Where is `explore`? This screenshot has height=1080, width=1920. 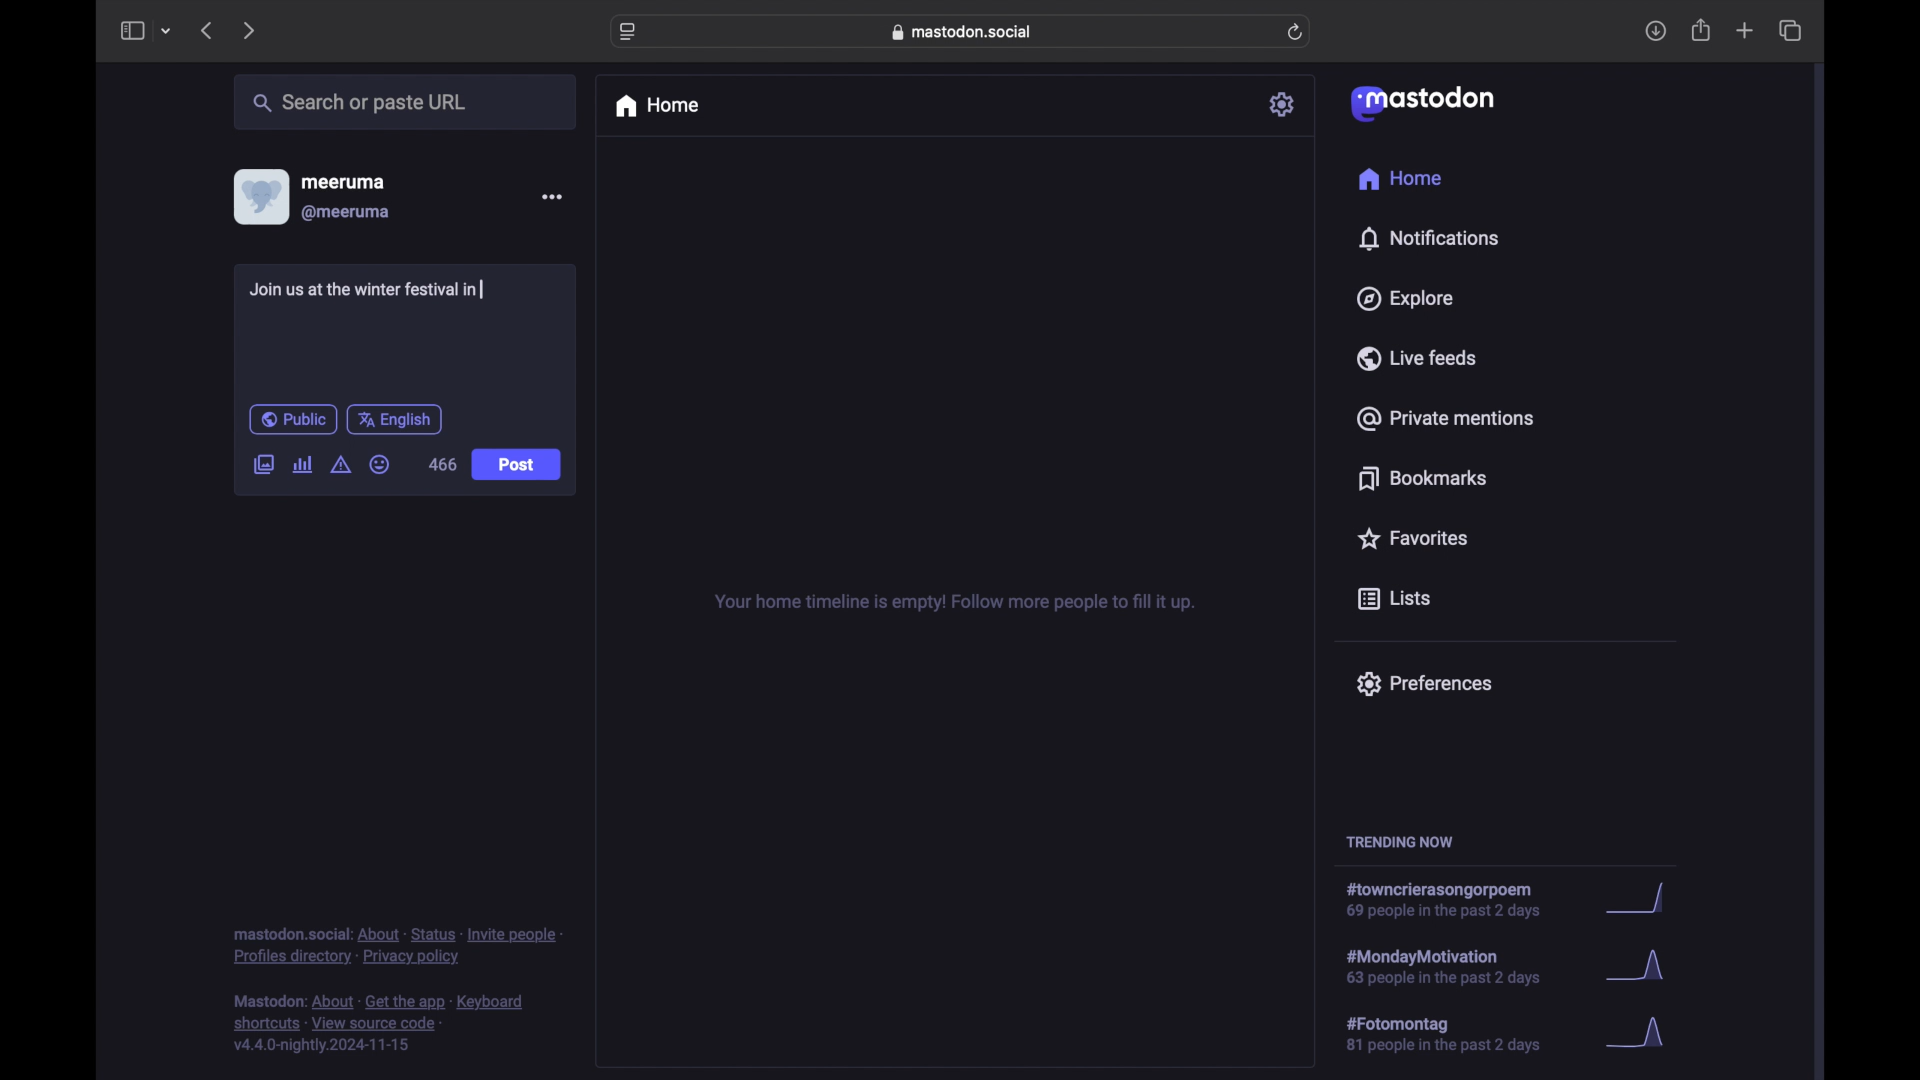
explore is located at coordinates (1403, 299).